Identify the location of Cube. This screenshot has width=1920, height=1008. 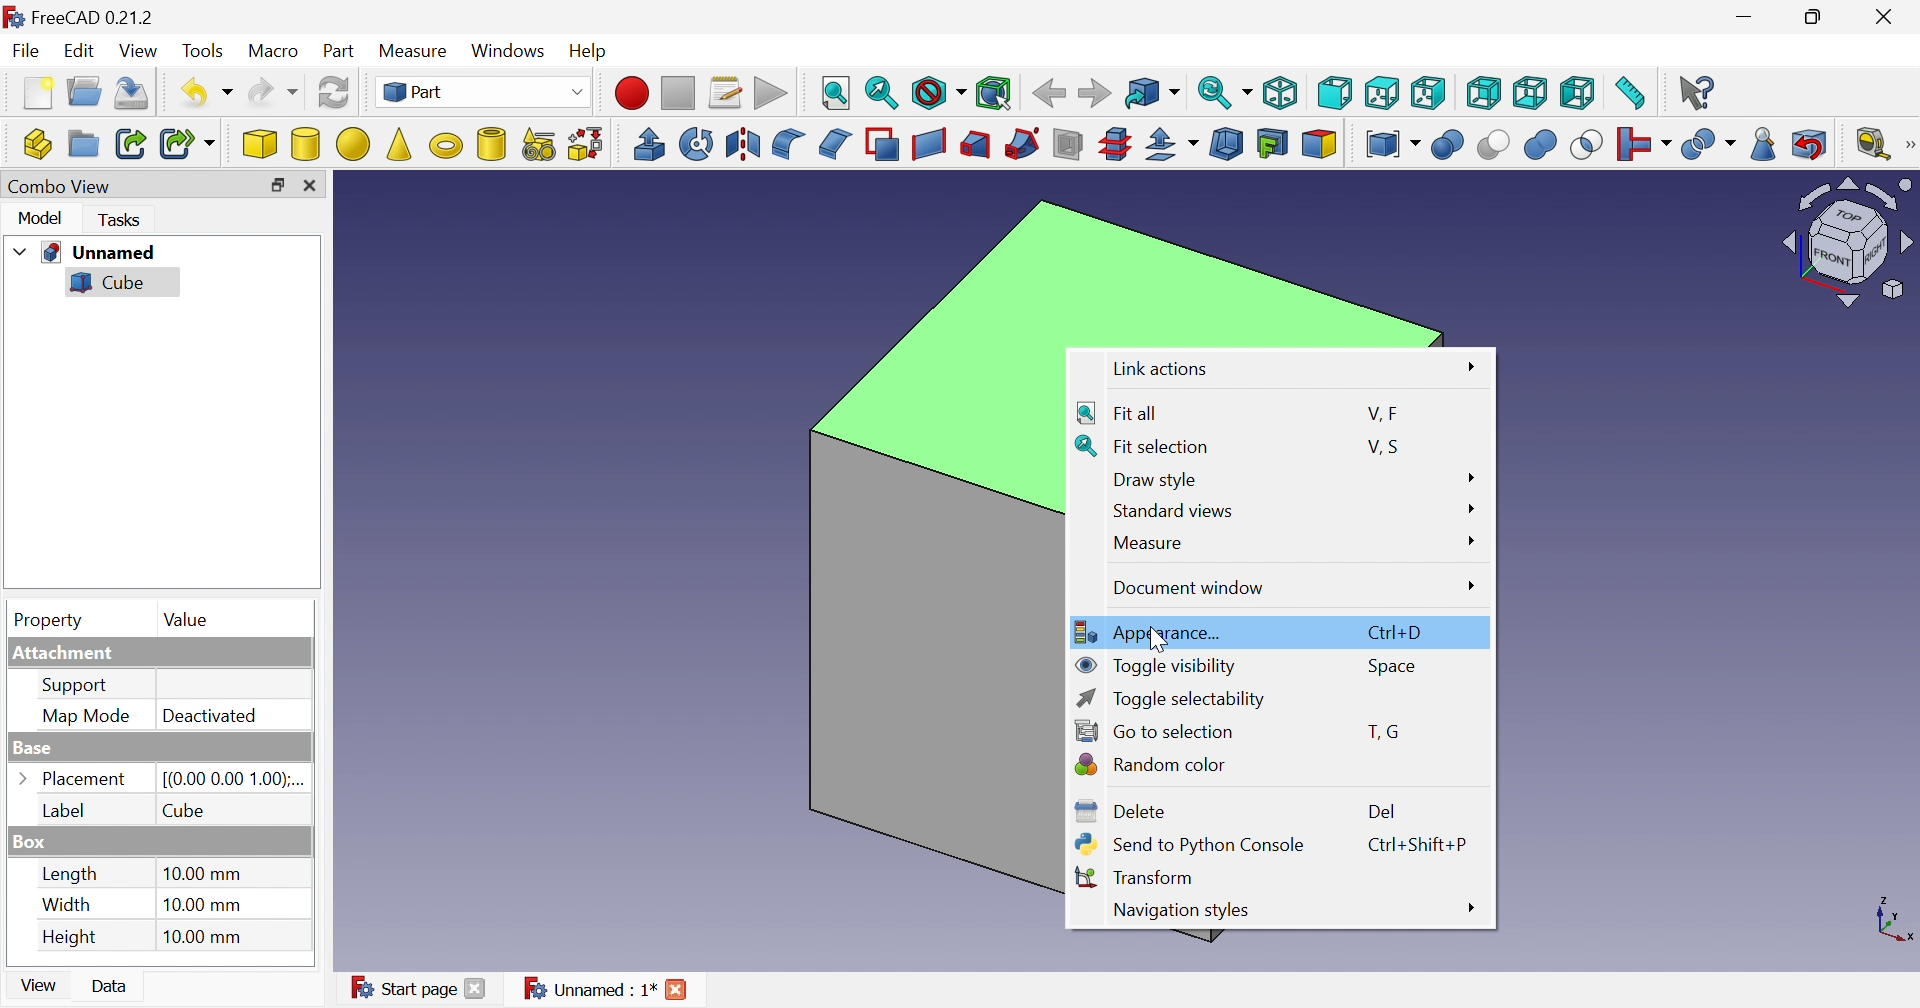
(109, 282).